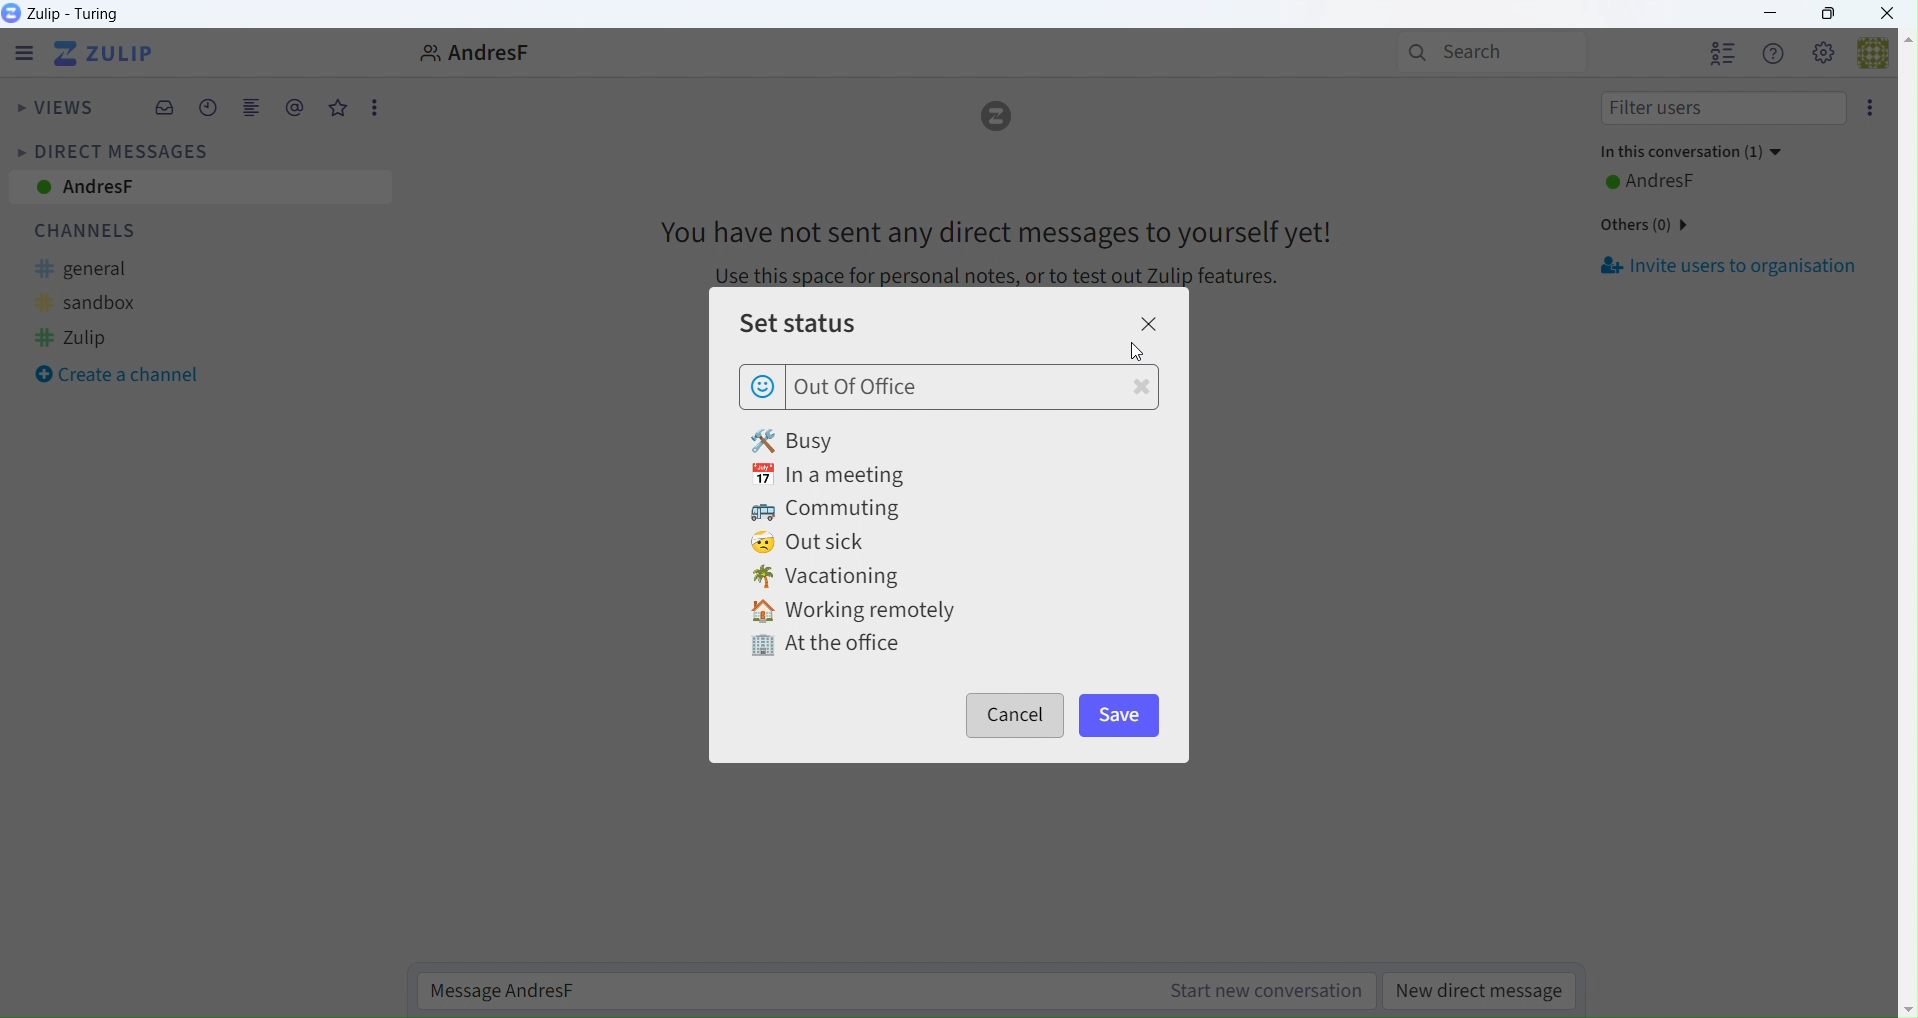 This screenshot has width=1918, height=1018. Describe the element at coordinates (829, 508) in the screenshot. I see `Commuting` at that location.